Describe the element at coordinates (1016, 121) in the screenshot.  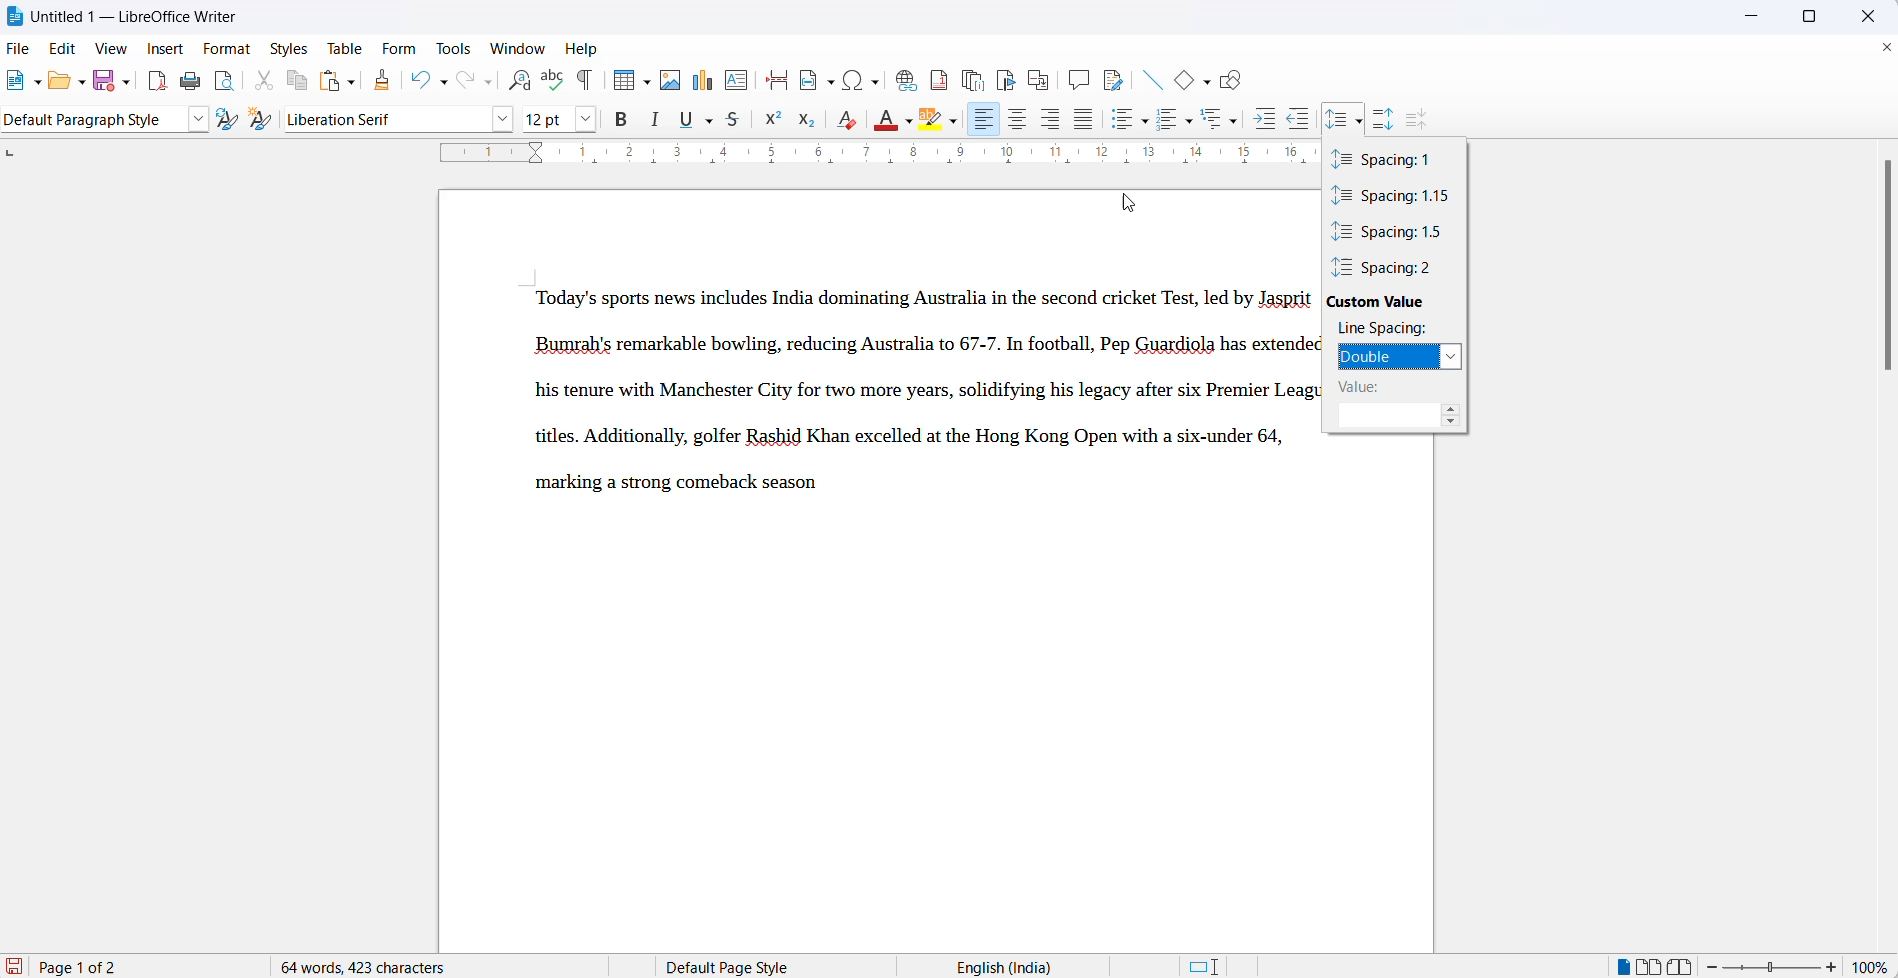
I see `tex align center` at that location.